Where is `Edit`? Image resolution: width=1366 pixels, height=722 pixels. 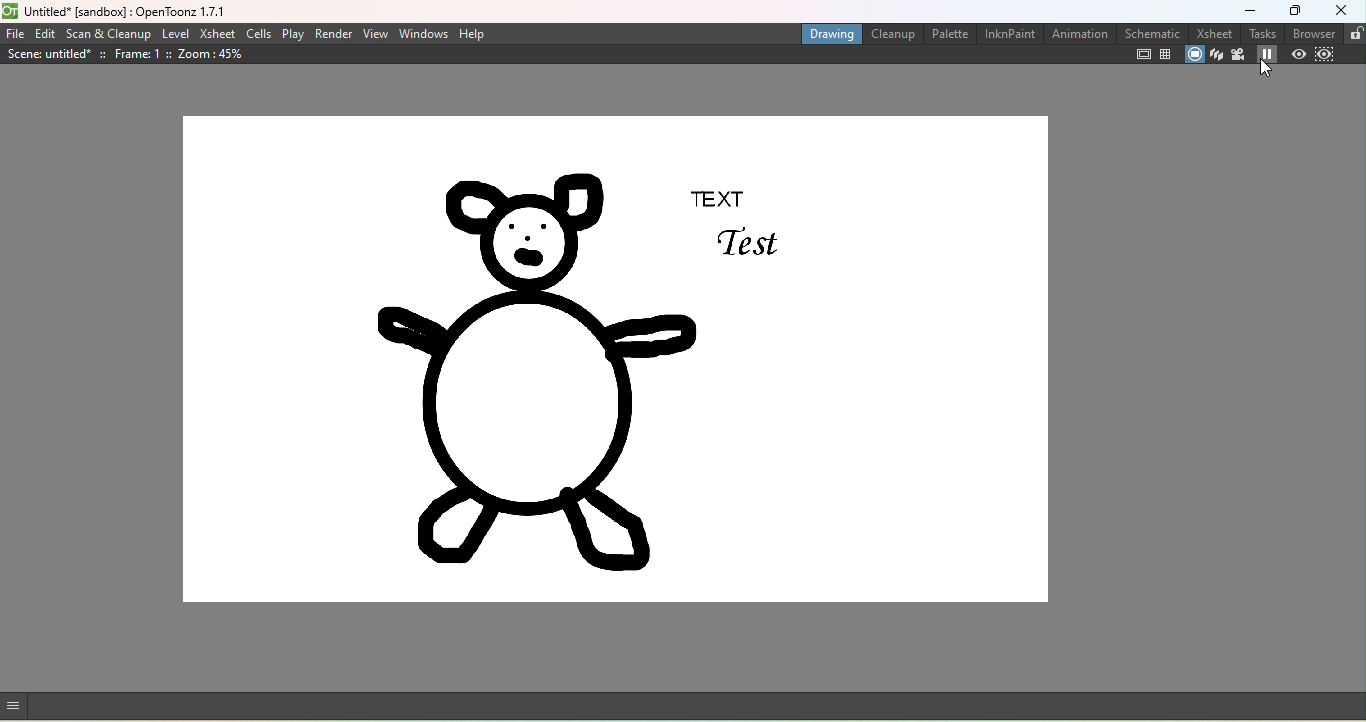 Edit is located at coordinates (46, 35).